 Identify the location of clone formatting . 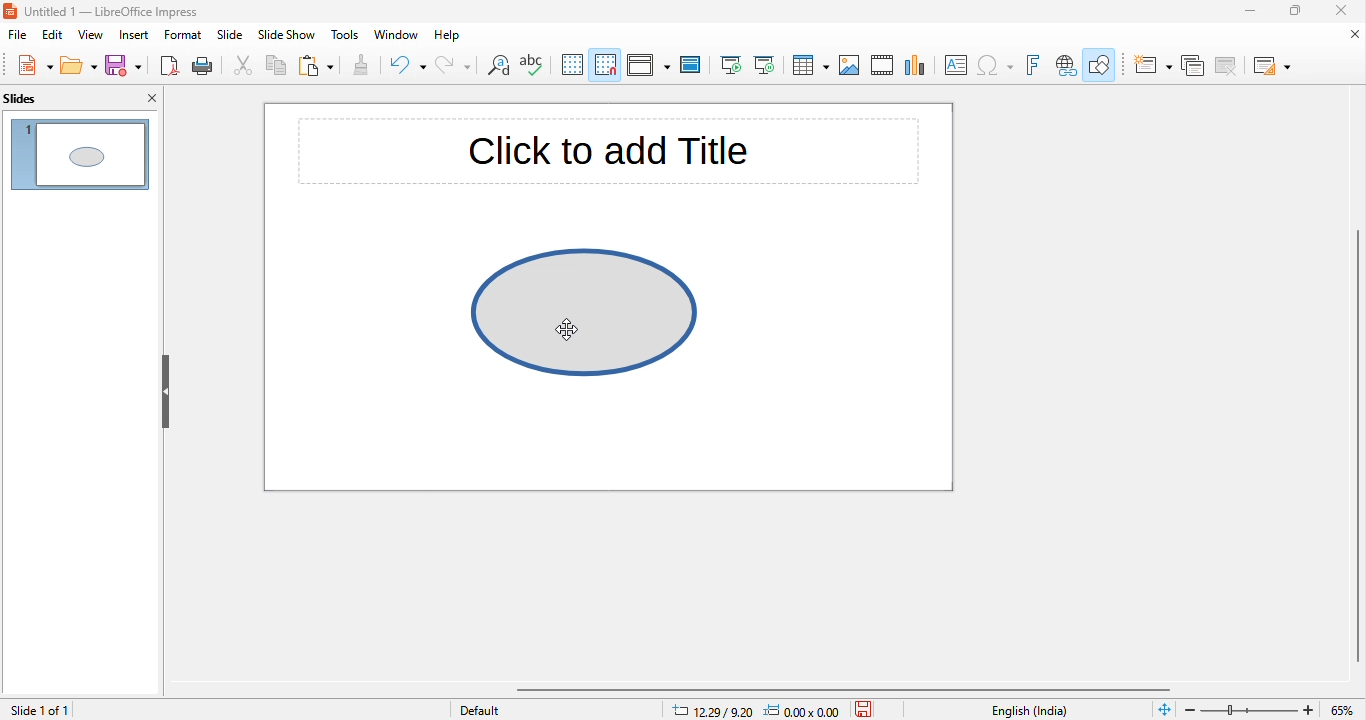
(359, 67).